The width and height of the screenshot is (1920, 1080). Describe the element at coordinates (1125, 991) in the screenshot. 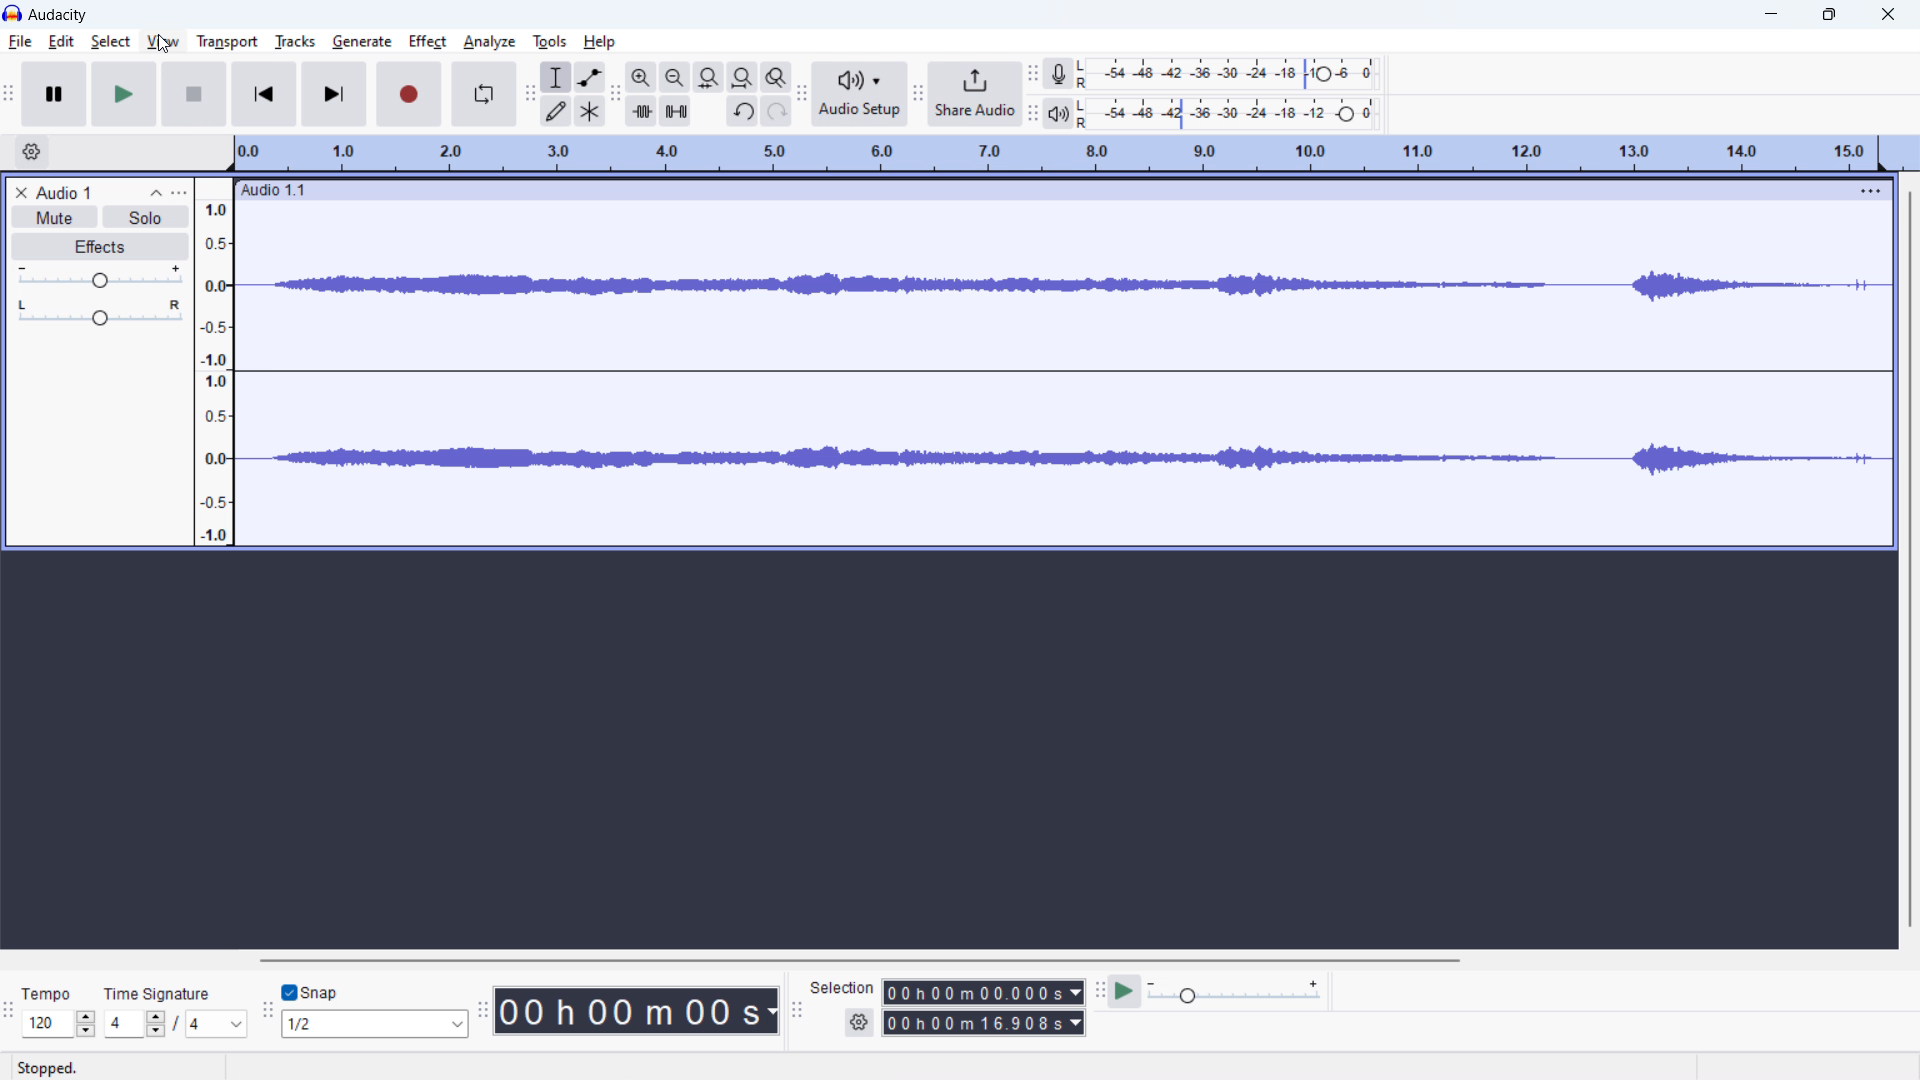

I see `play at speed` at that location.